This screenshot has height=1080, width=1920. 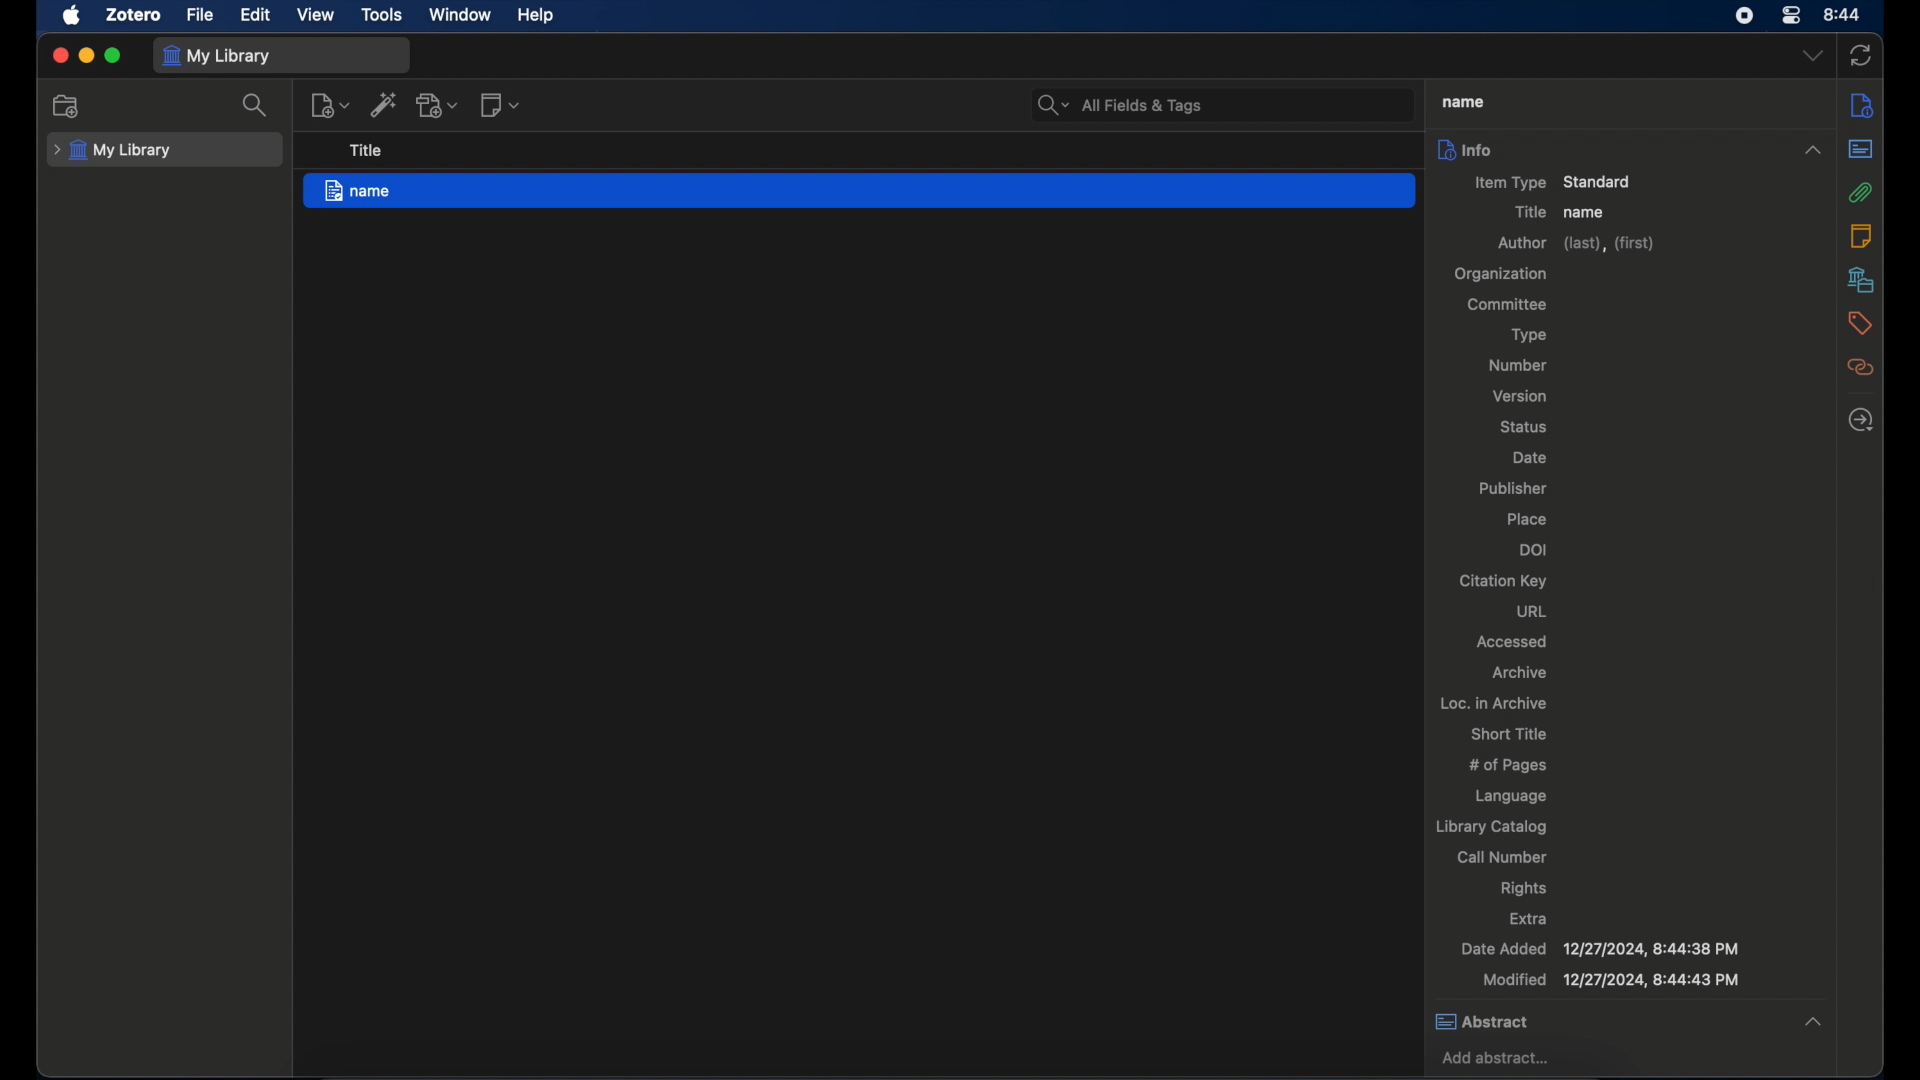 What do you see at coordinates (1523, 428) in the screenshot?
I see `status` at bounding box center [1523, 428].